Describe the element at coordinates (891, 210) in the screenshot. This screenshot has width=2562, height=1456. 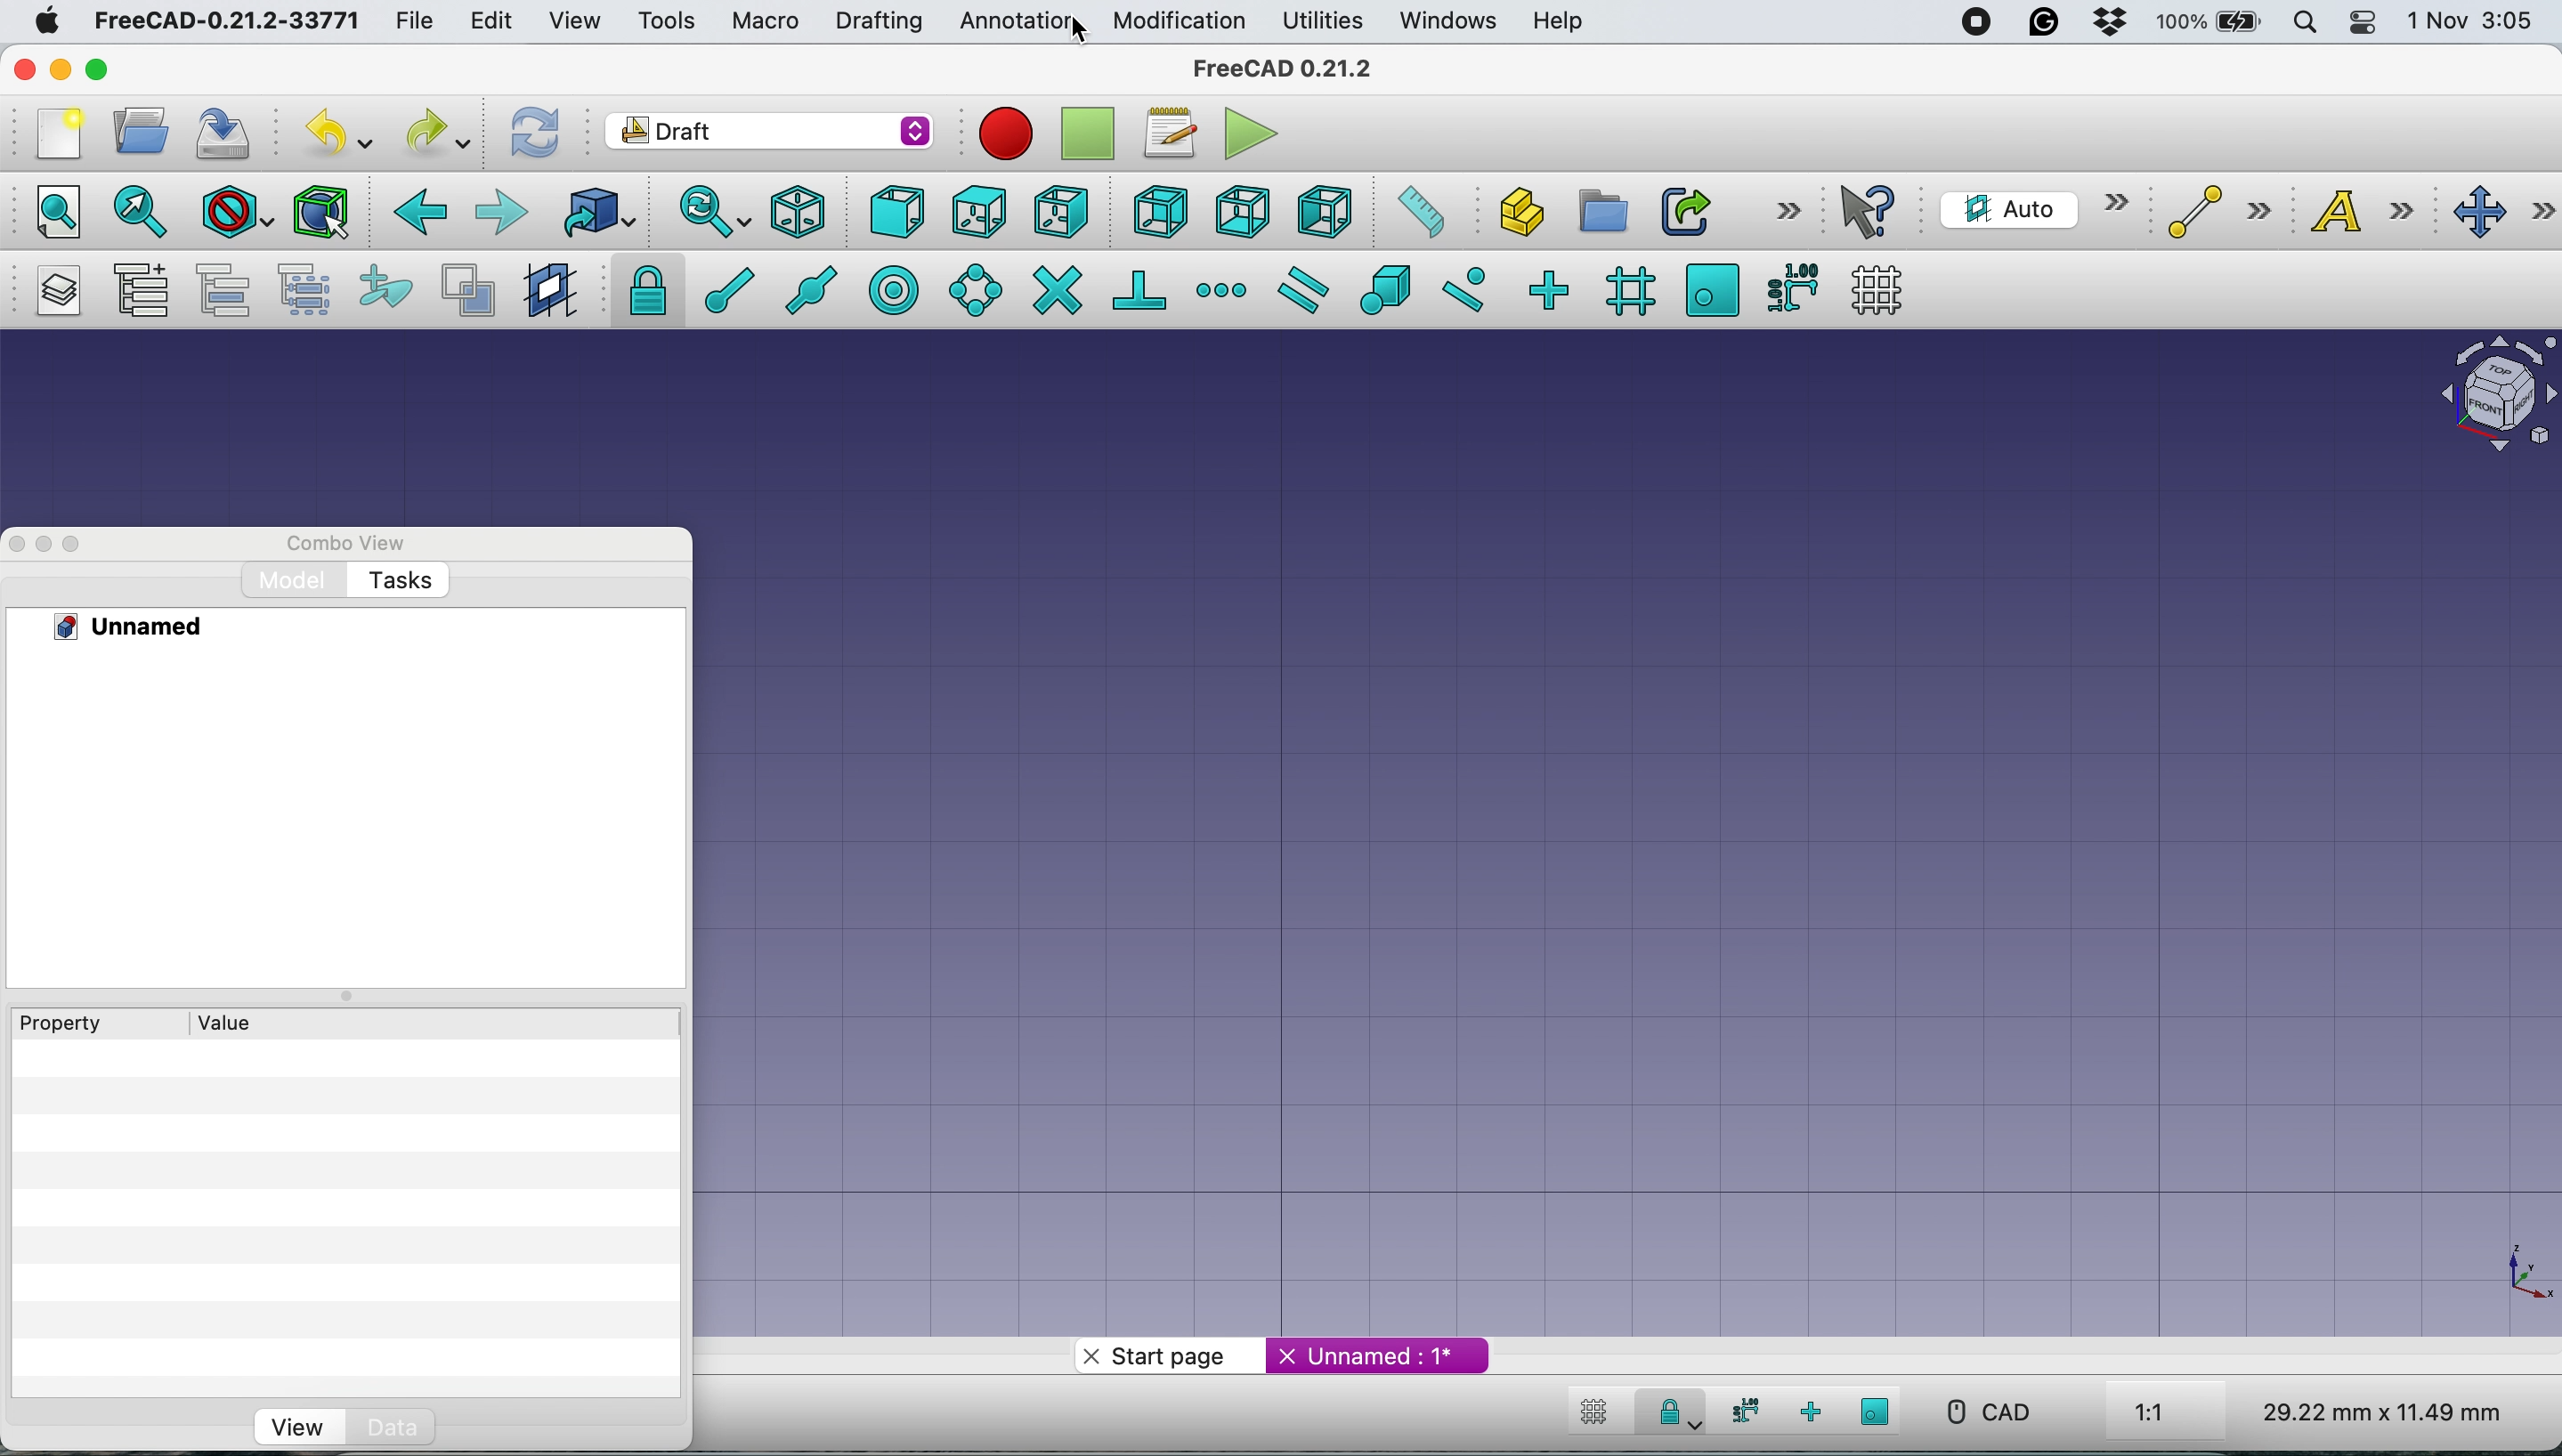
I see `front` at that location.